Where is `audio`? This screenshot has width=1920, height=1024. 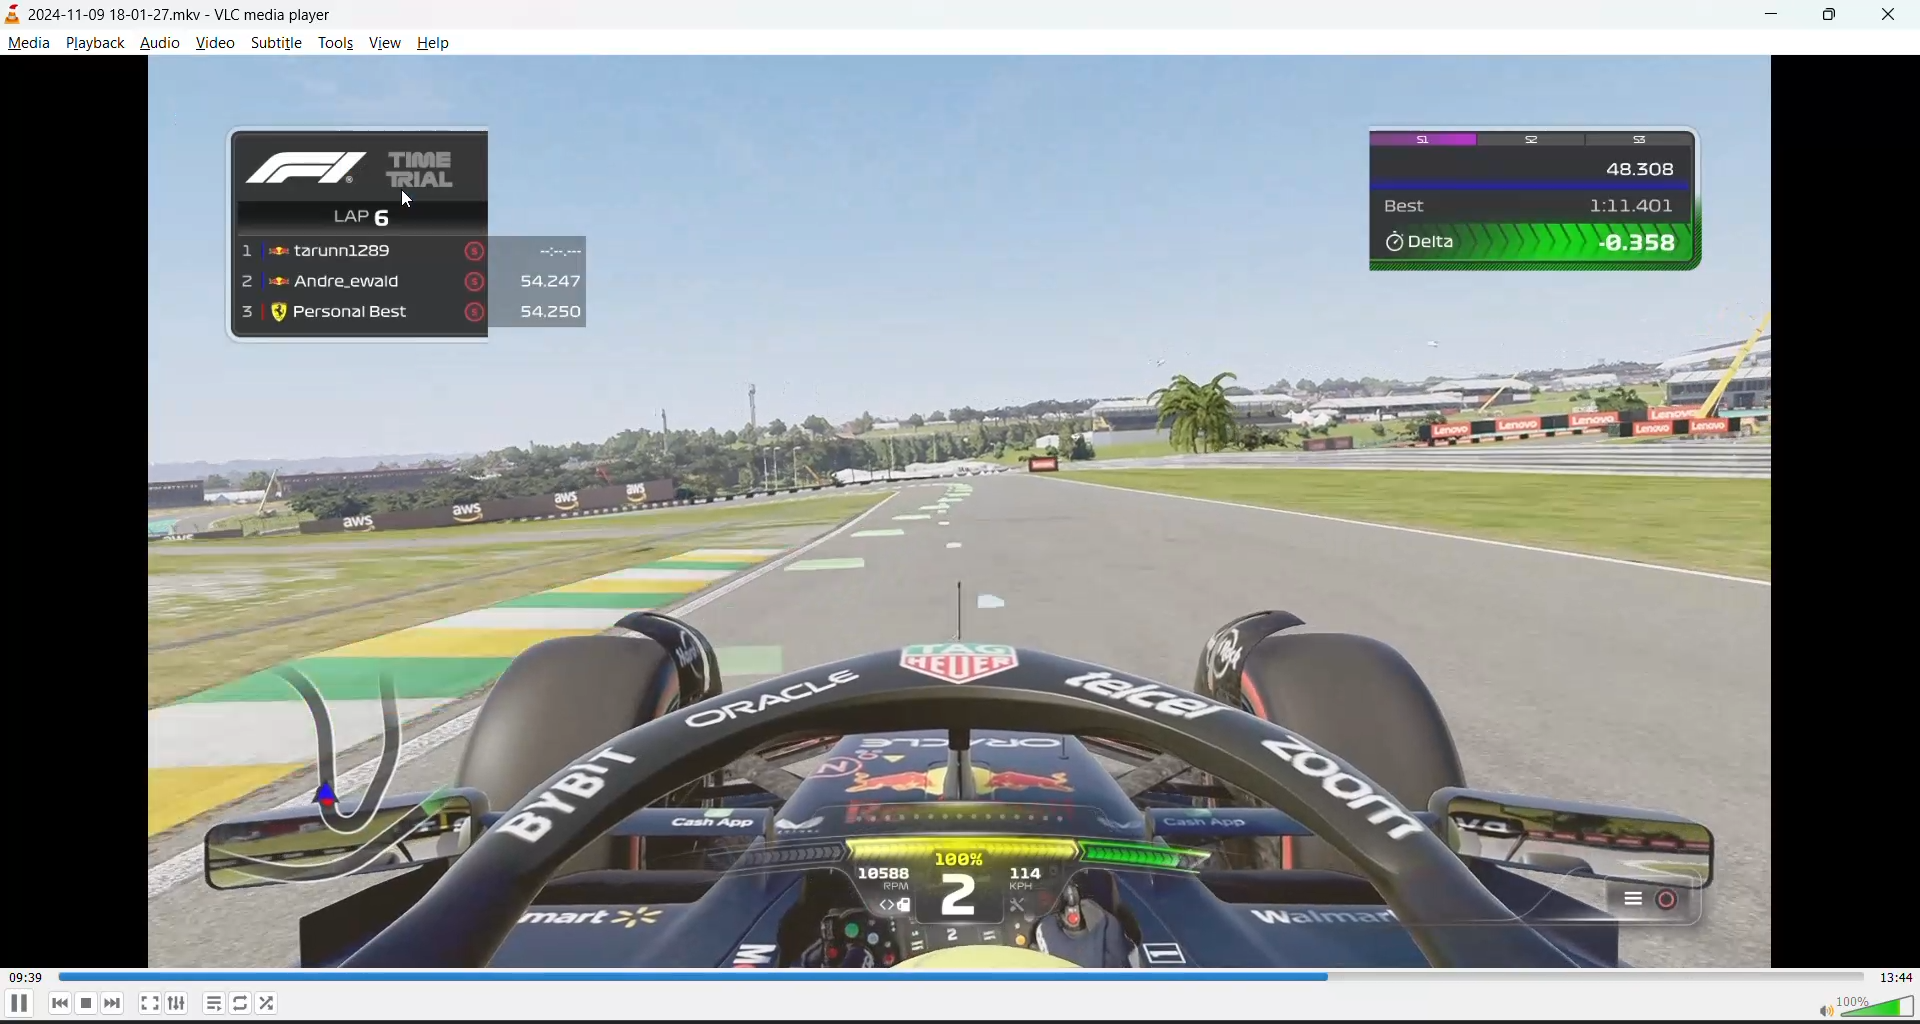
audio is located at coordinates (160, 46).